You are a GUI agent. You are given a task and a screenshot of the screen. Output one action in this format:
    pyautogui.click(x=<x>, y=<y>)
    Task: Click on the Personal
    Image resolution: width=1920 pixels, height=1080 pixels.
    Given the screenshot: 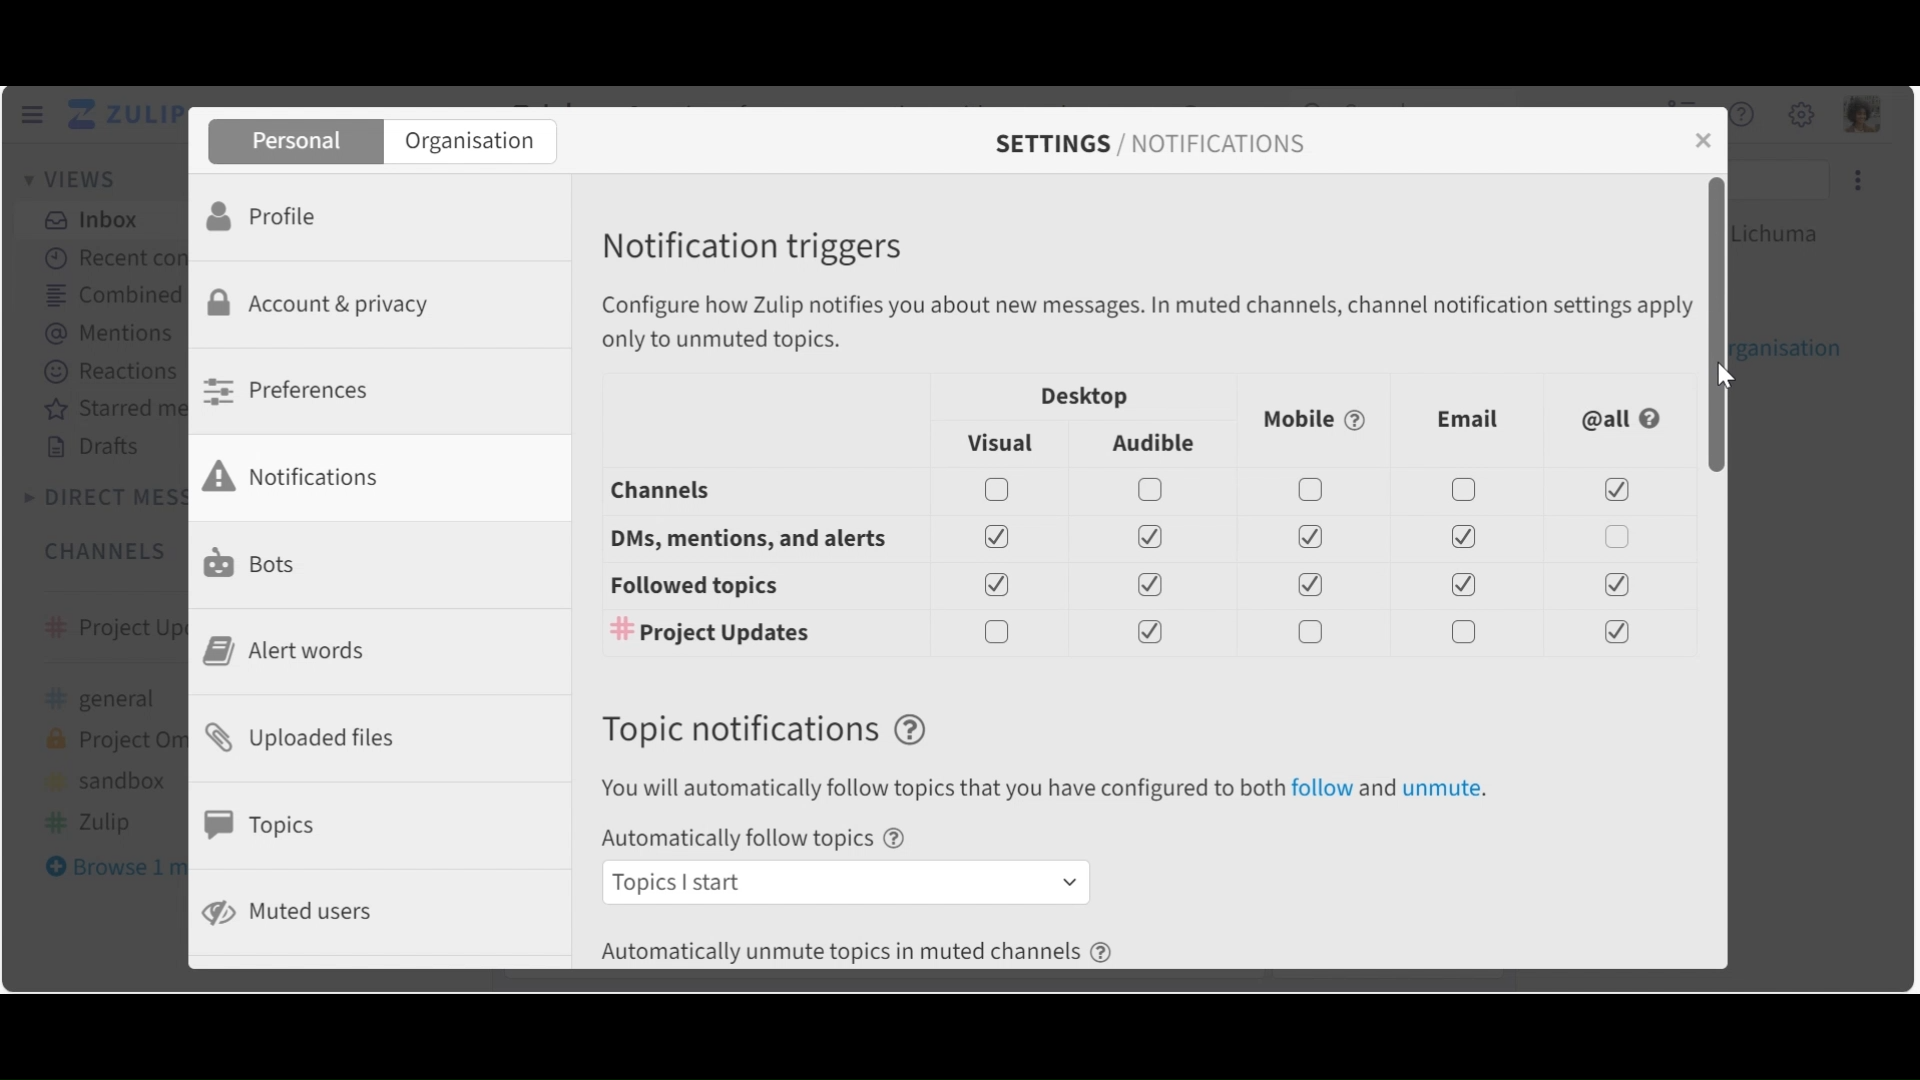 What is the action you would take?
    pyautogui.click(x=293, y=142)
    